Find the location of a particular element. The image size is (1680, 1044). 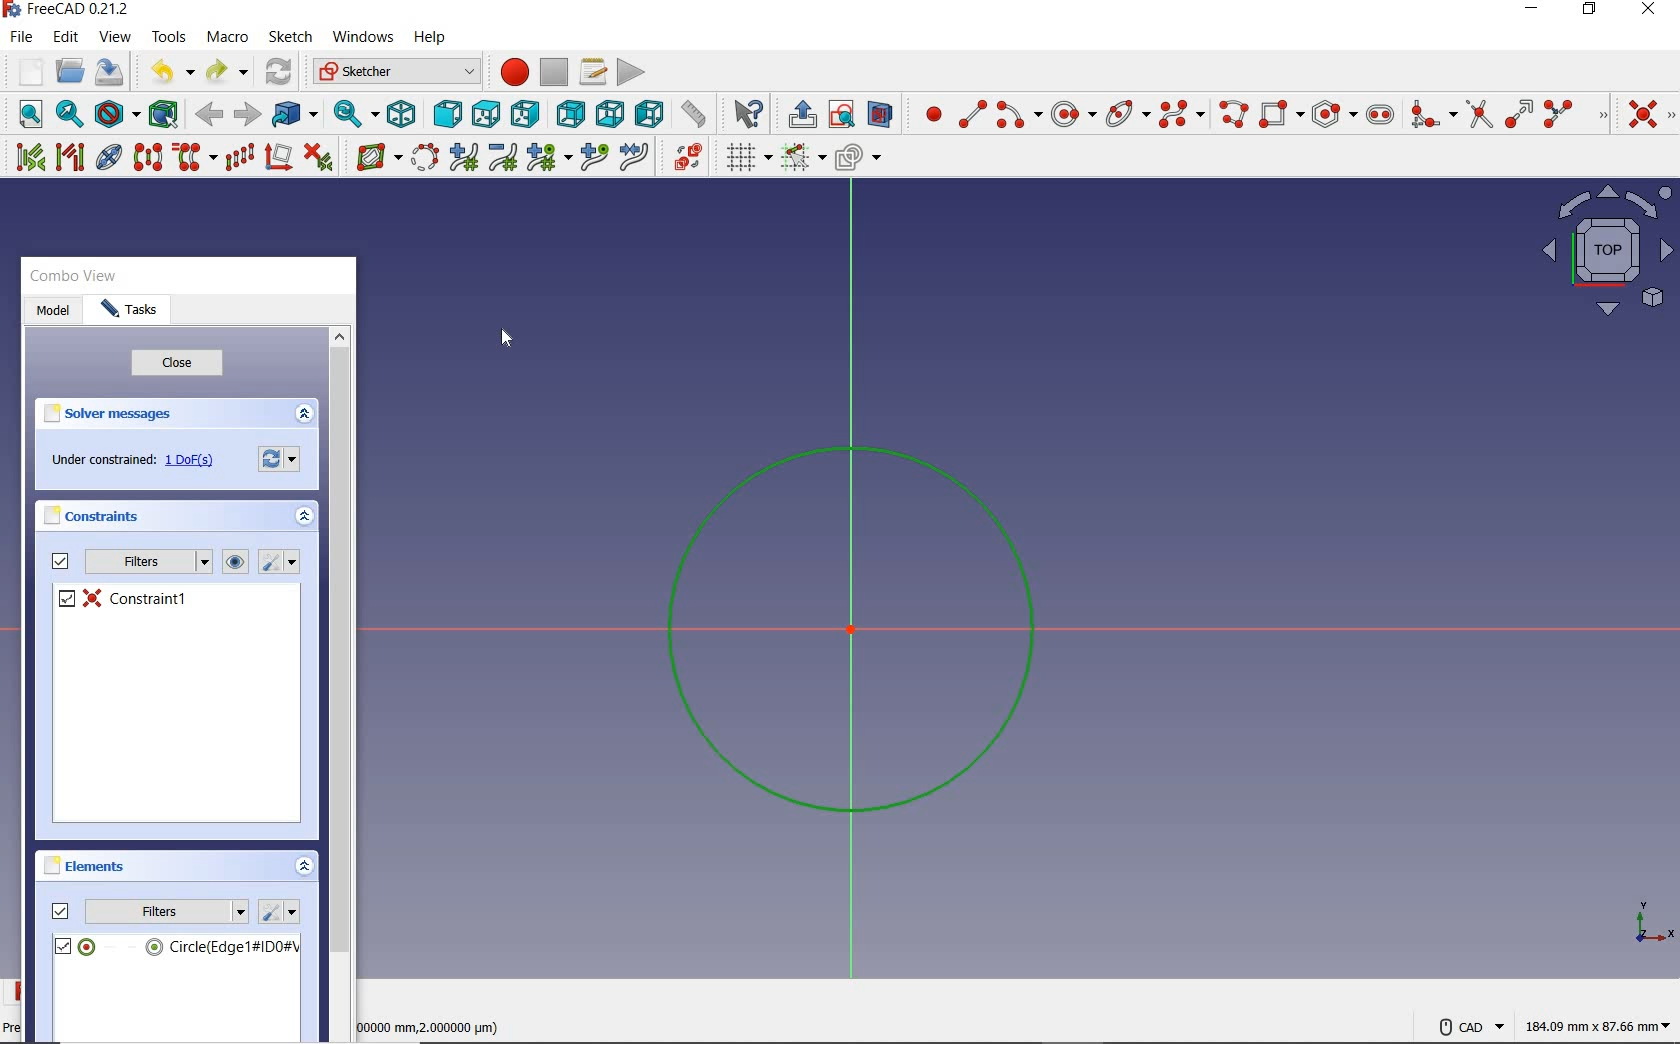

clone is located at coordinates (193, 157).